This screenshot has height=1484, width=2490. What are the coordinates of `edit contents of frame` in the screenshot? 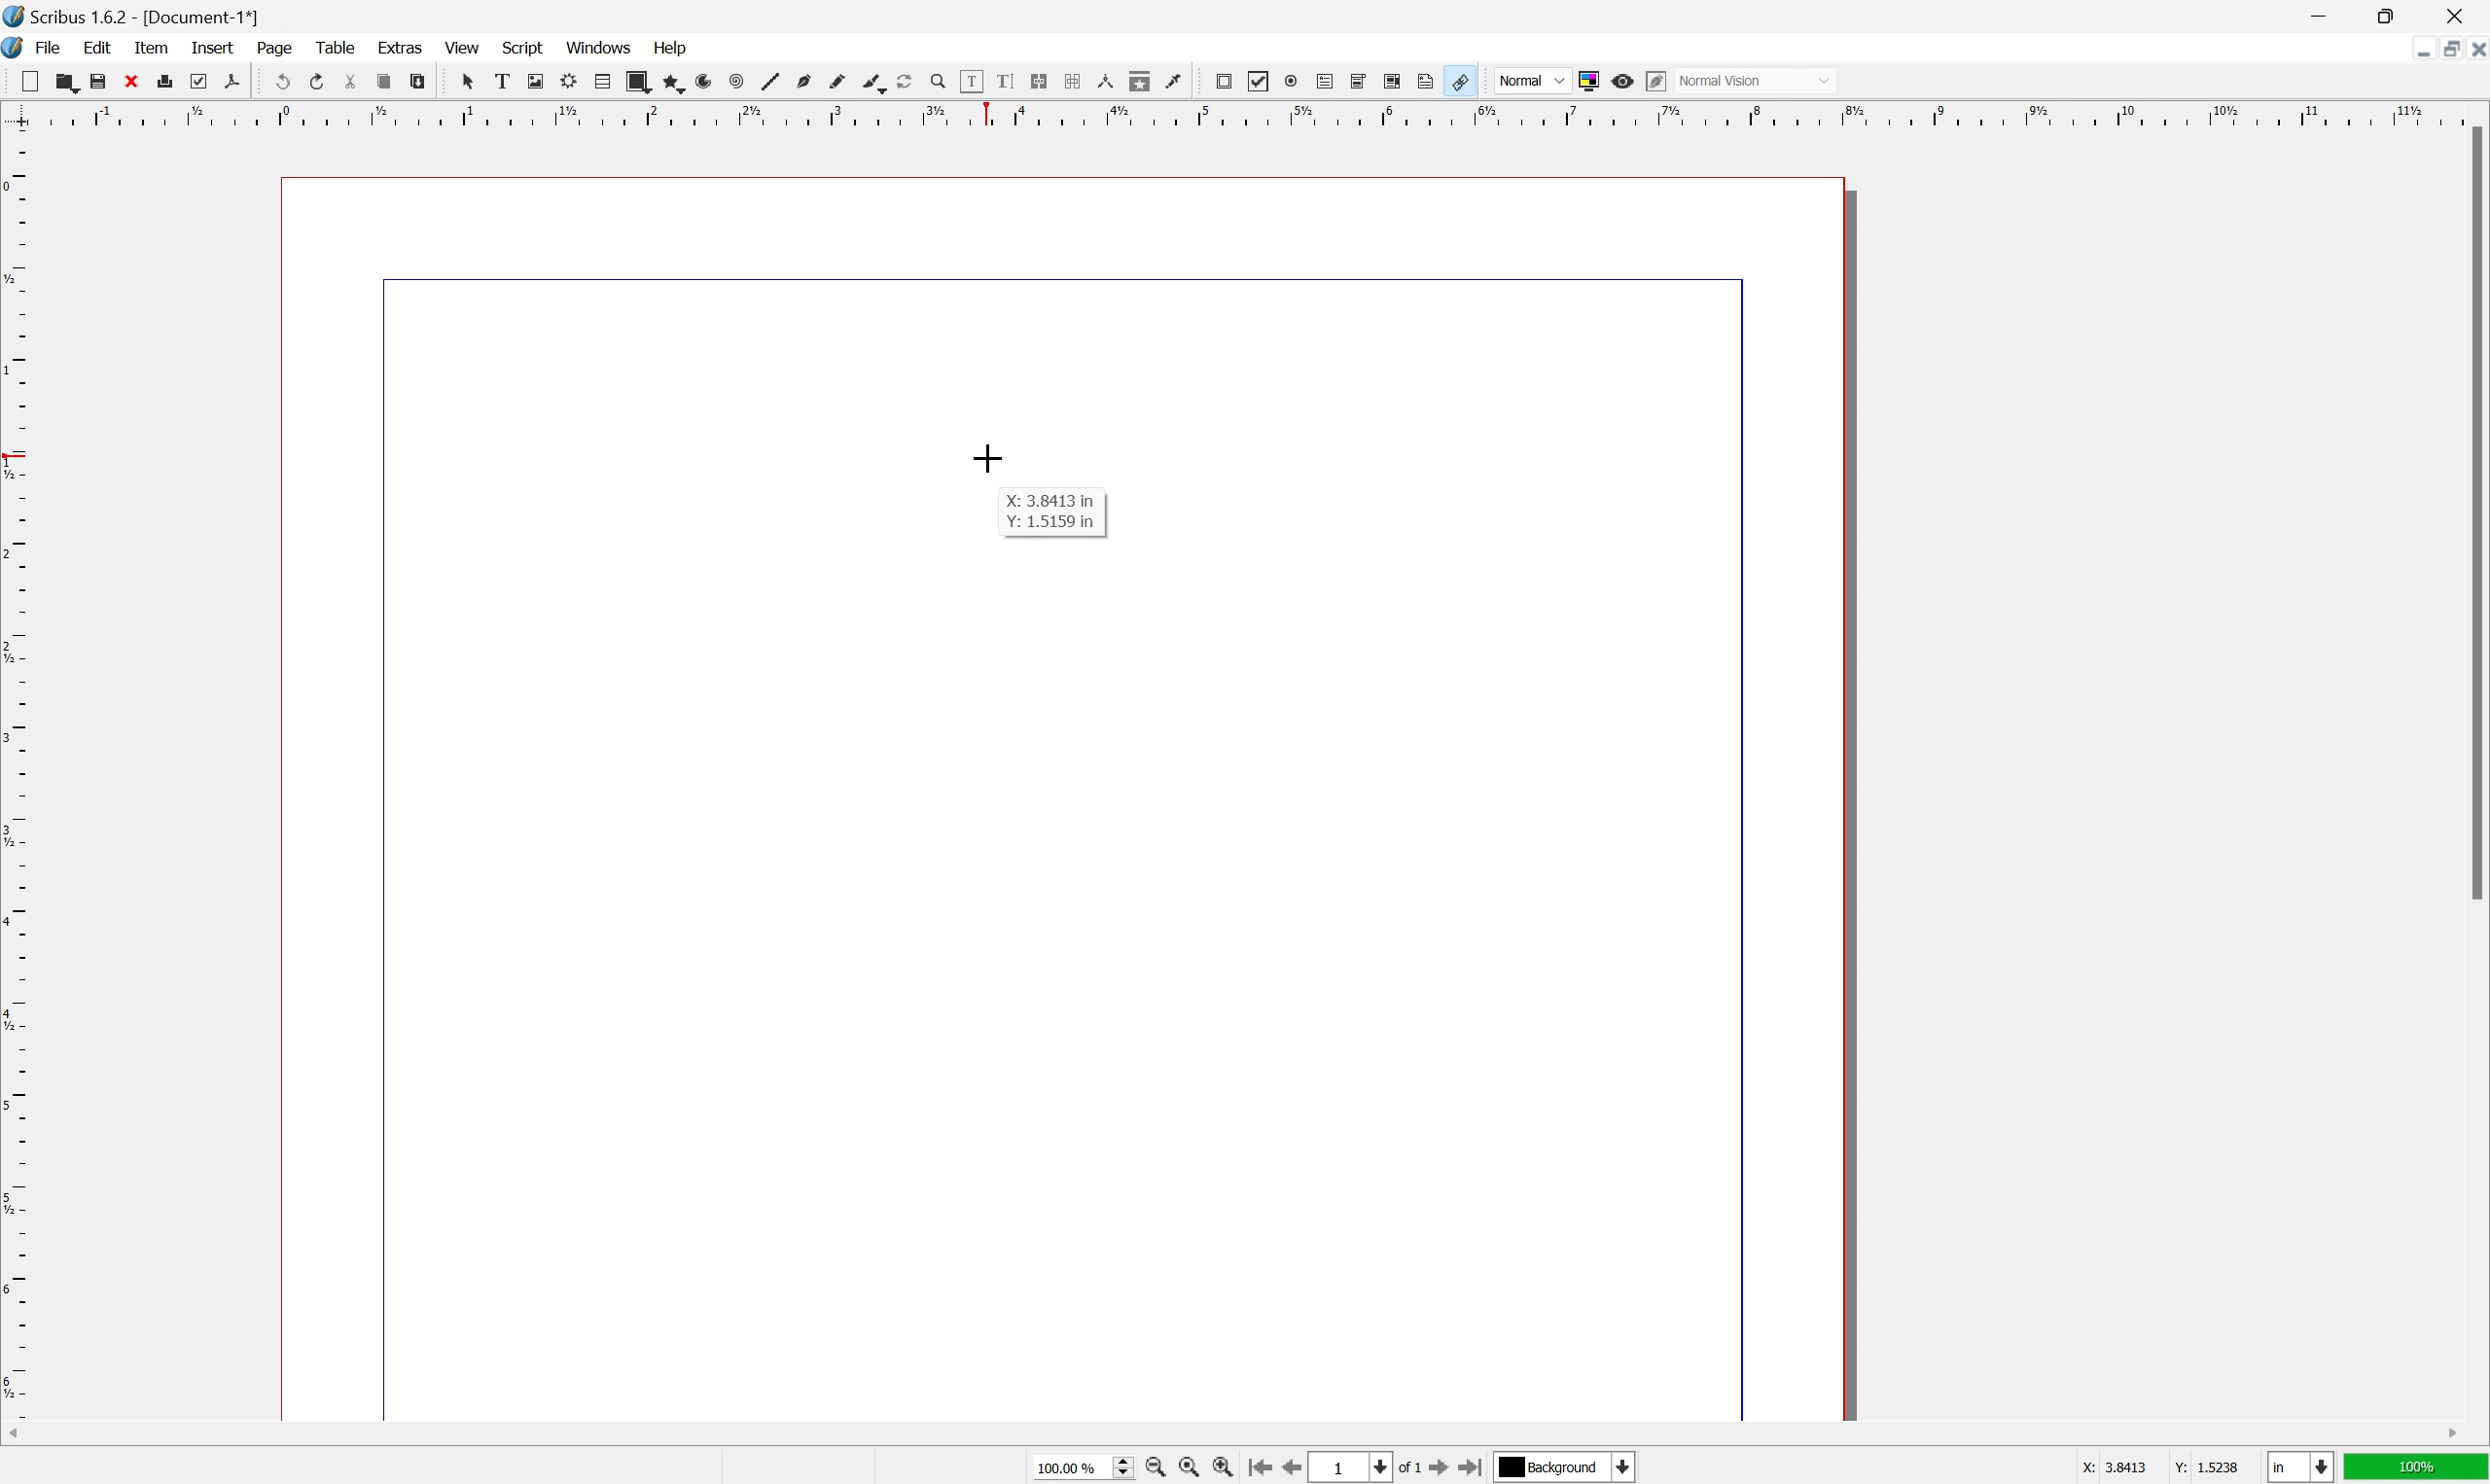 It's located at (971, 81).